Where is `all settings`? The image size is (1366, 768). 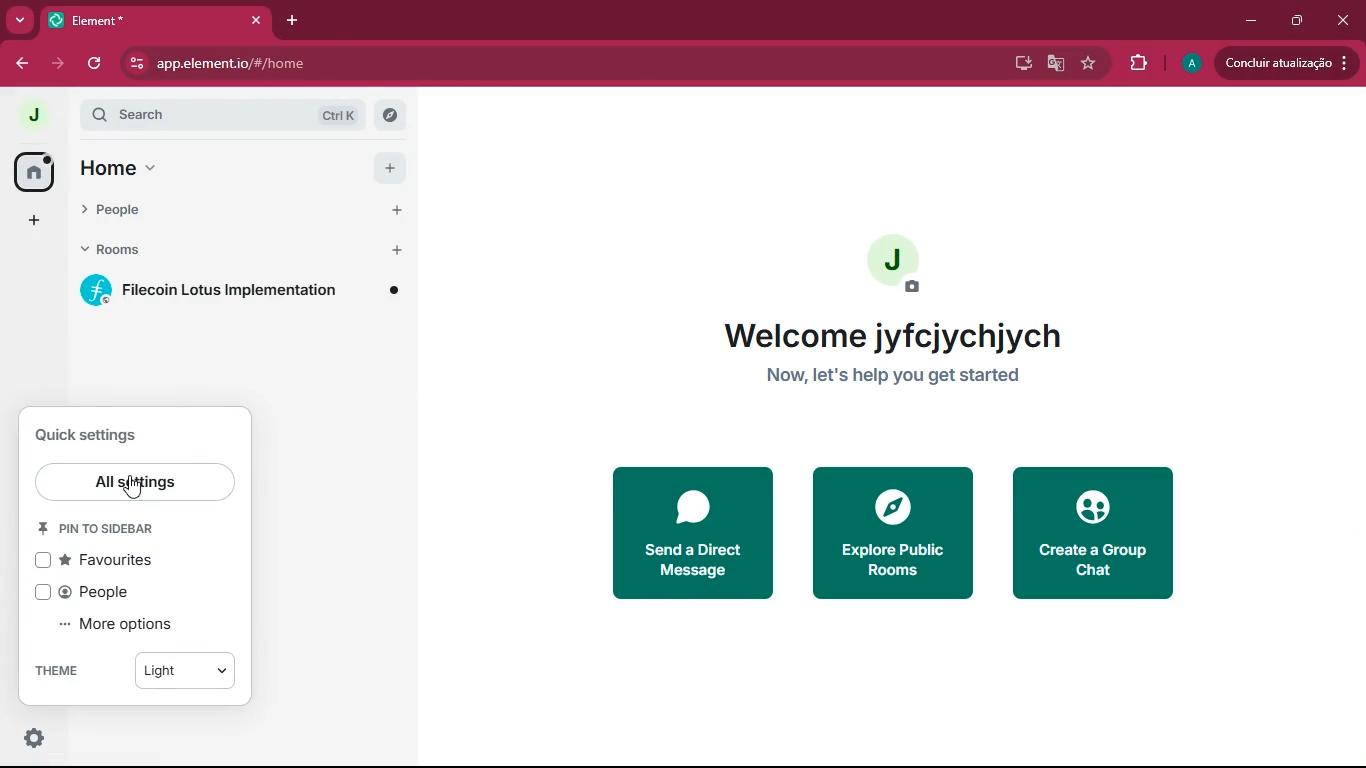 all settings is located at coordinates (135, 483).